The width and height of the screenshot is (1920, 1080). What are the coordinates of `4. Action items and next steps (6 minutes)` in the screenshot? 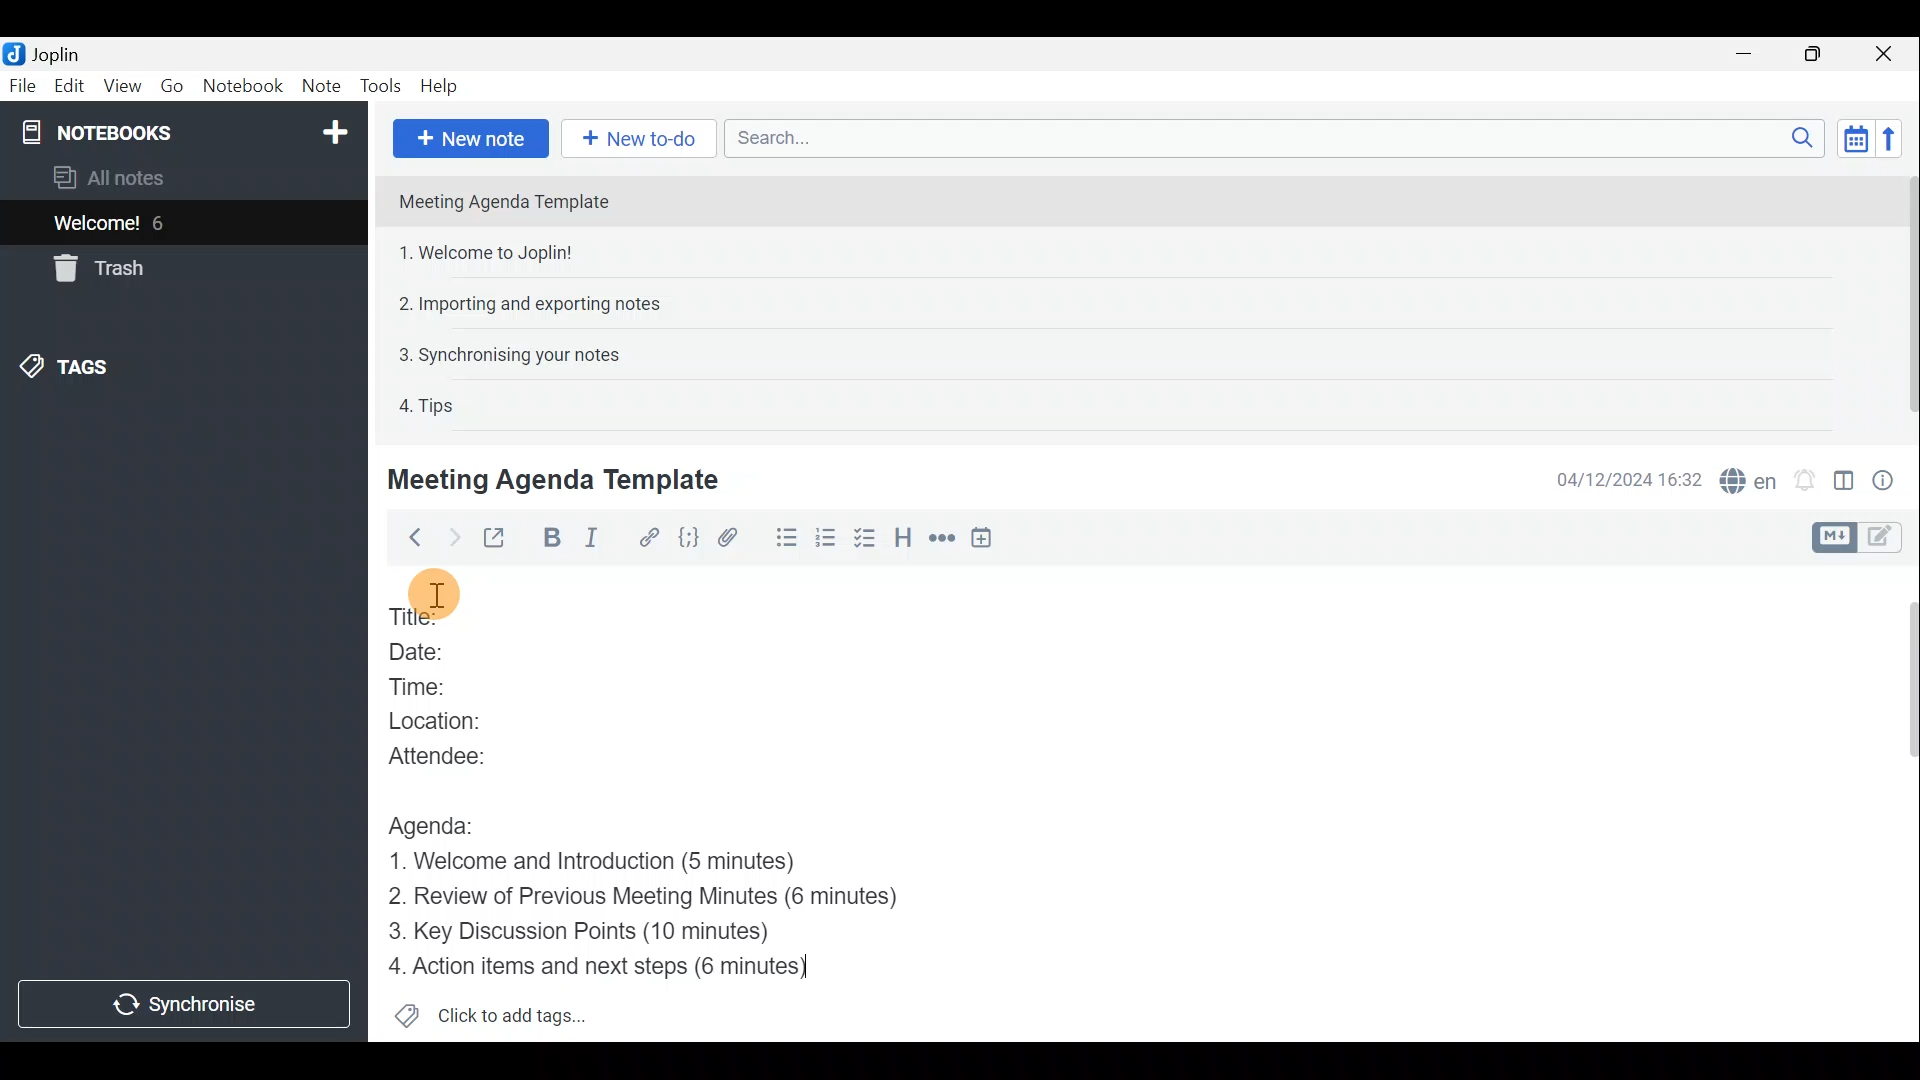 It's located at (625, 969).